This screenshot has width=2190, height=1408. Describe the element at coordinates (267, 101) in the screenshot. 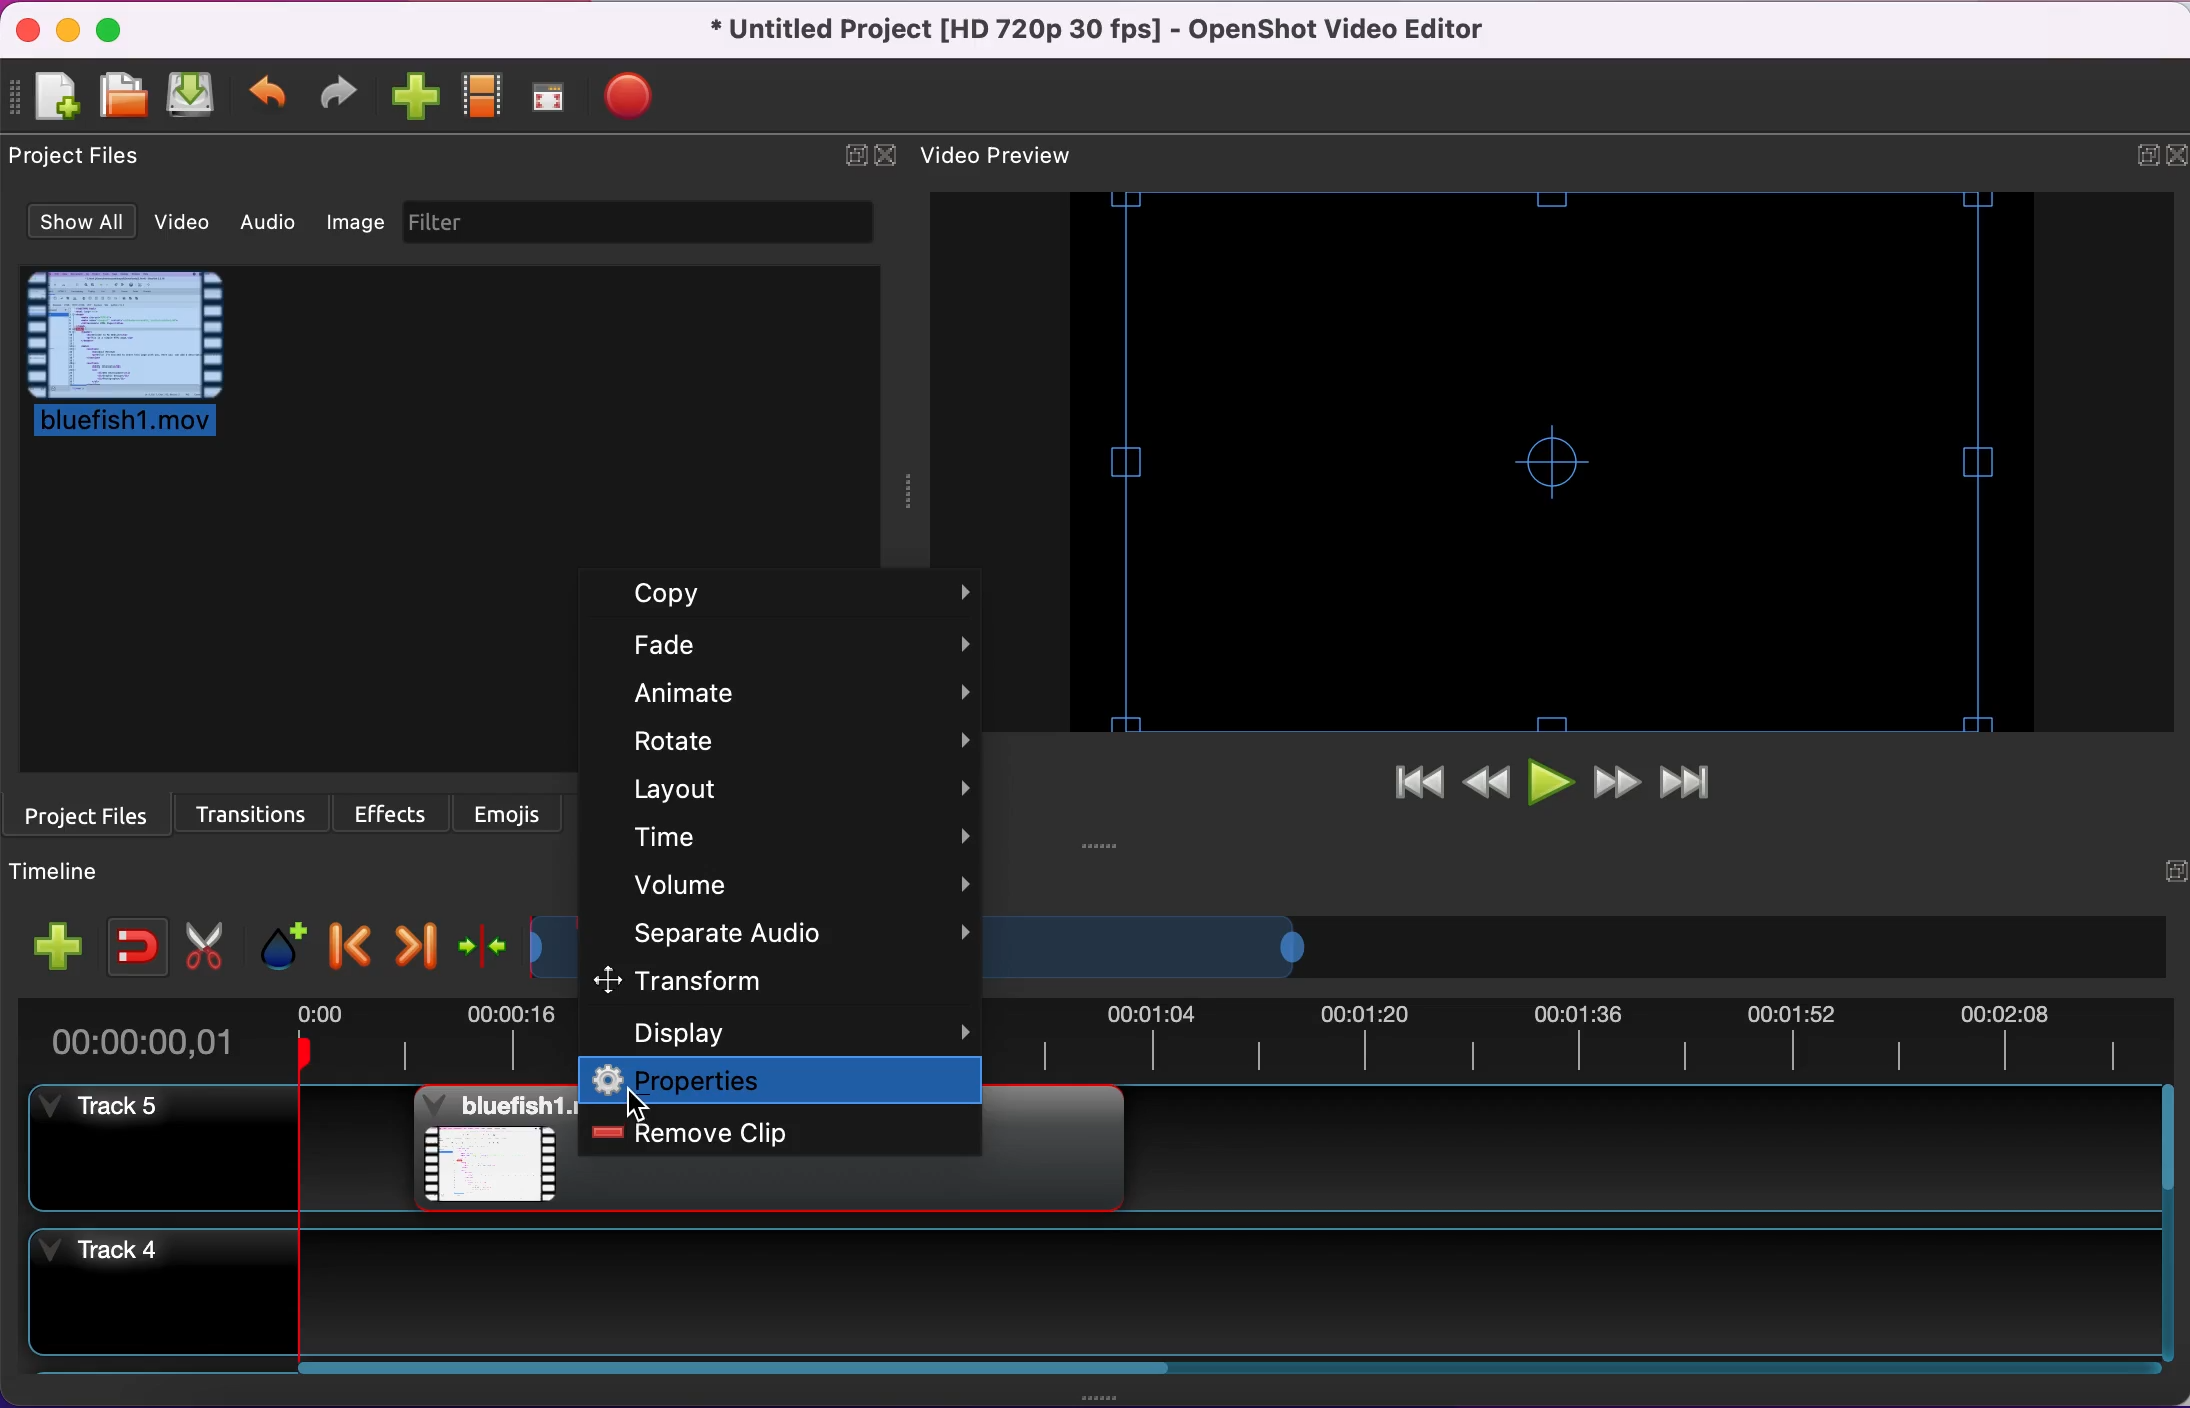

I see `undo` at that location.